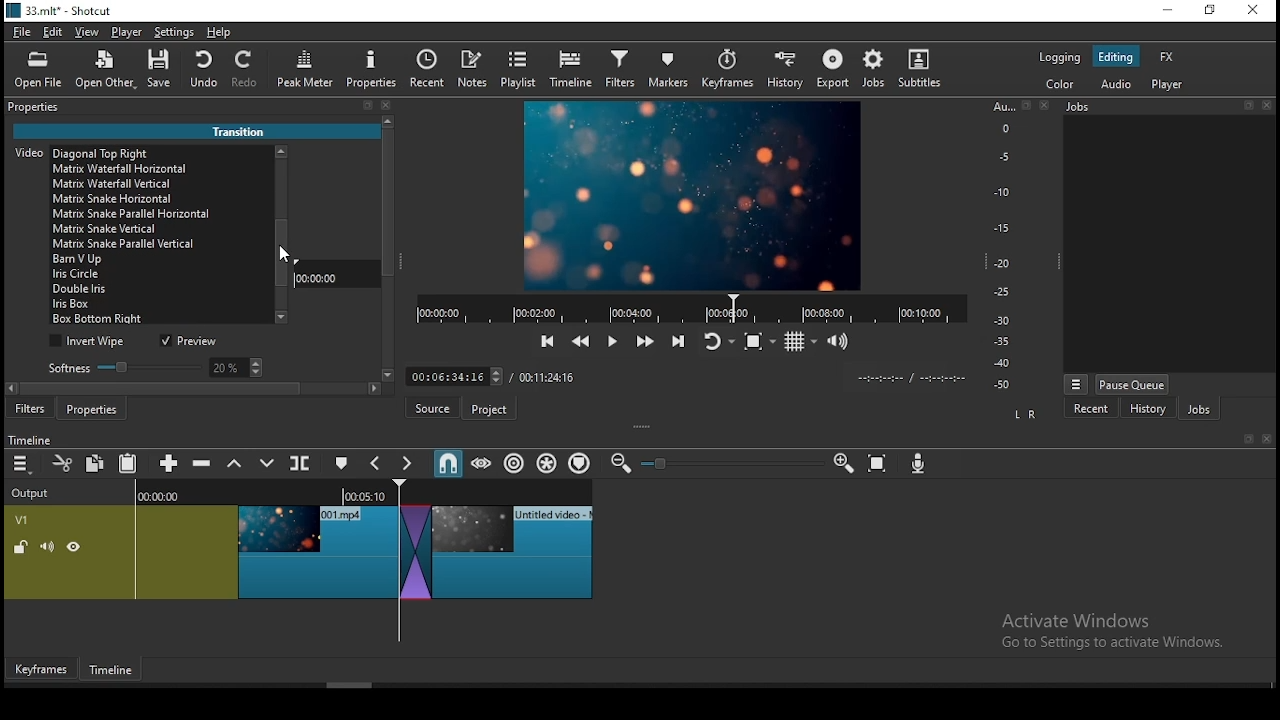 The image size is (1280, 720). What do you see at coordinates (1266, 440) in the screenshot?
I see `` at bounding box center [1266, 440].